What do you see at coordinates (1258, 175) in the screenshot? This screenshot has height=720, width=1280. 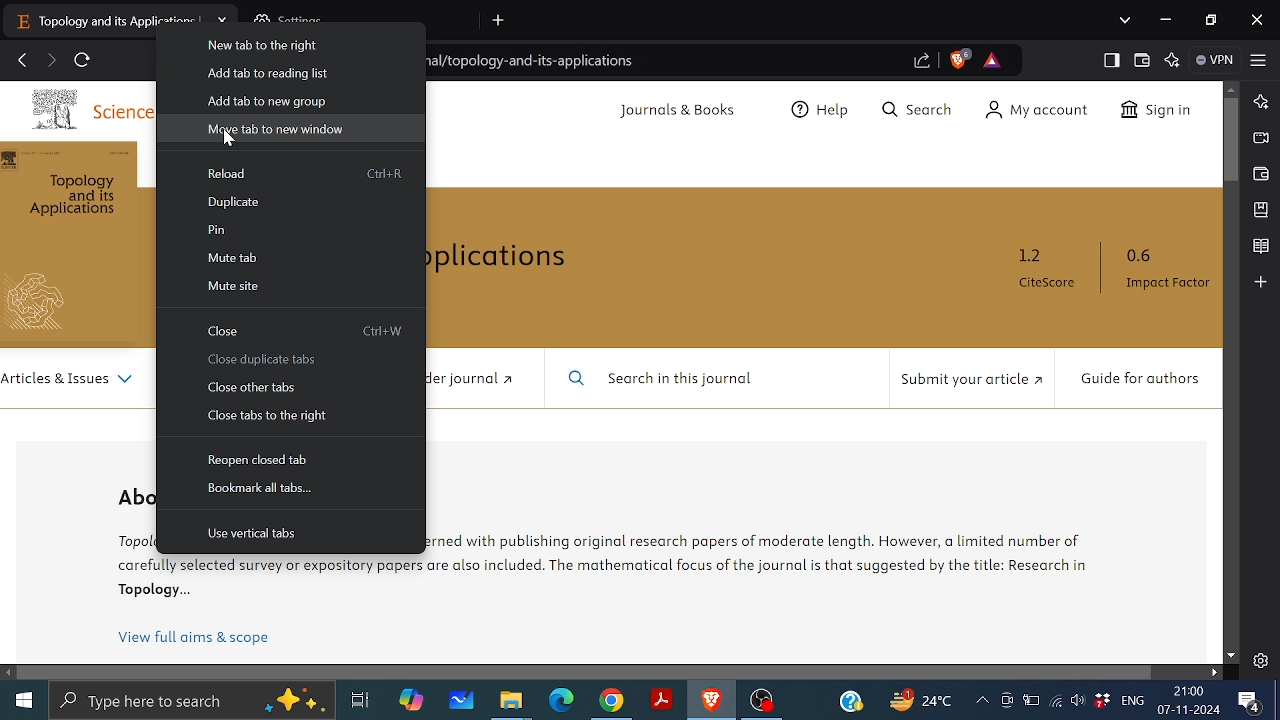 I see `wallet` at bounding box center [1258, 175].